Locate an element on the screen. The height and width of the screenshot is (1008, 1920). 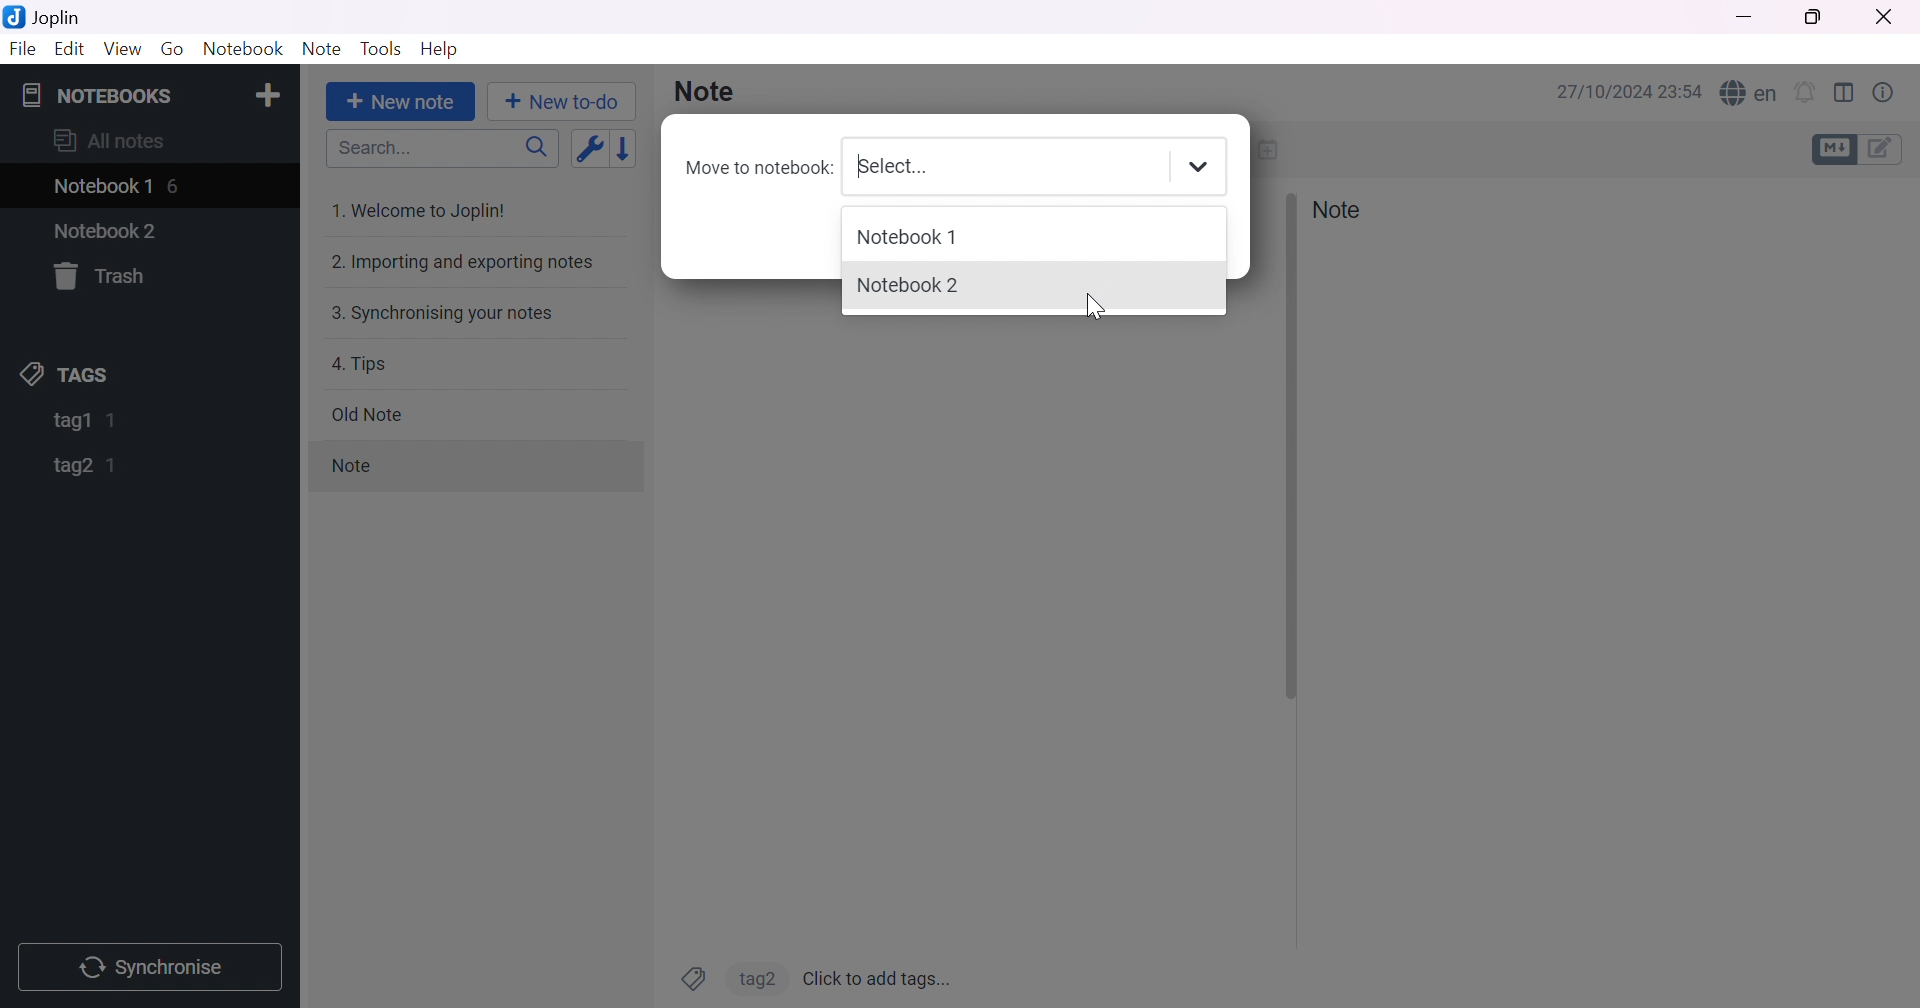
Drop down is located at coordinates (1198, 166).